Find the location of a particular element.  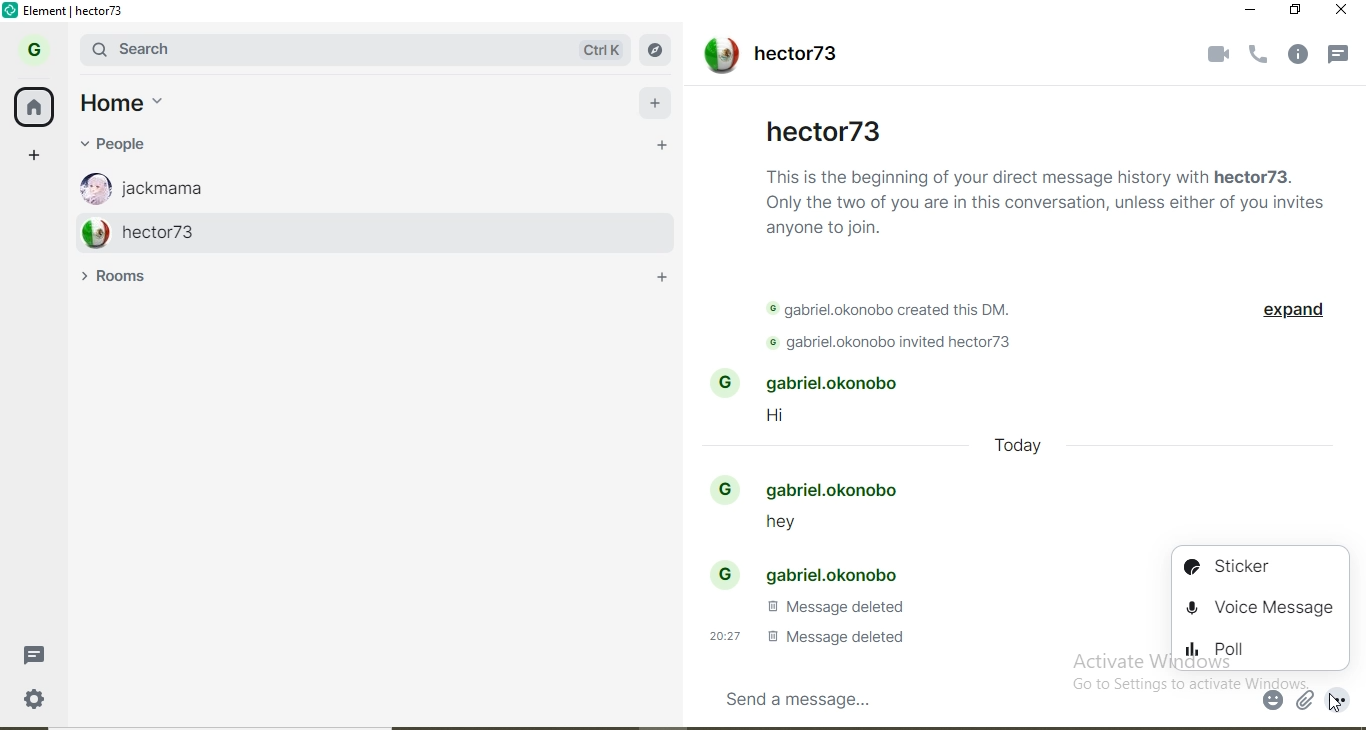

chatbox is located at coordinates (976, 698).